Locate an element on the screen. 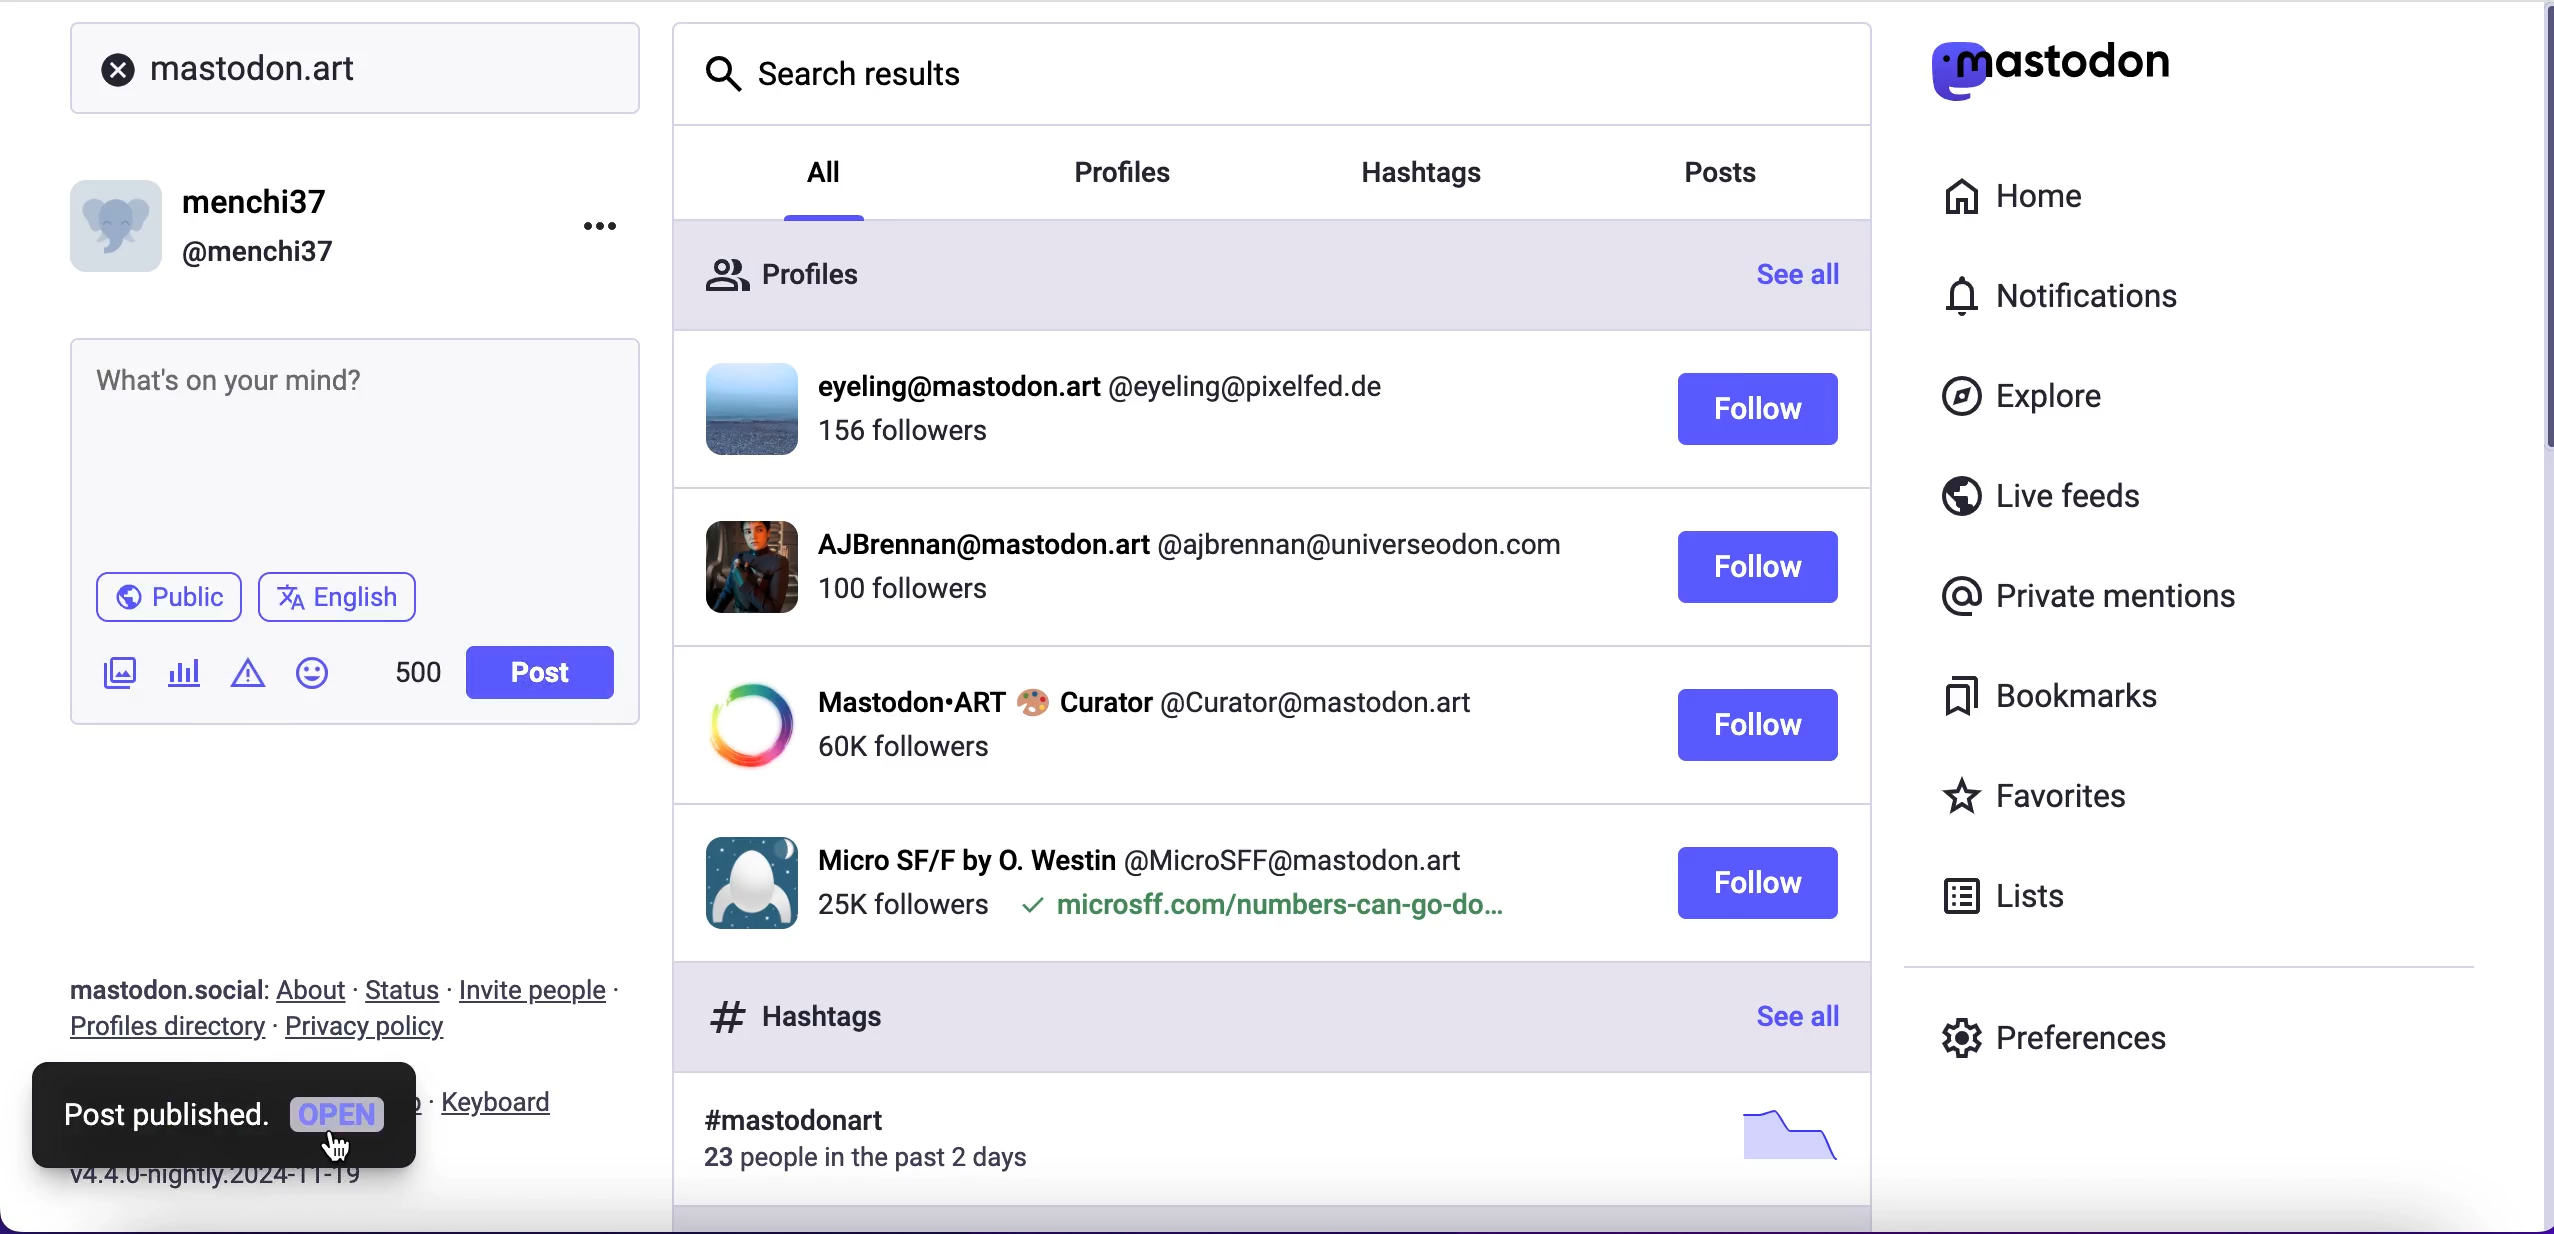 The image size is (2554, 1234). 23 people in the past 2 days is located at coordinates (880, 1162).